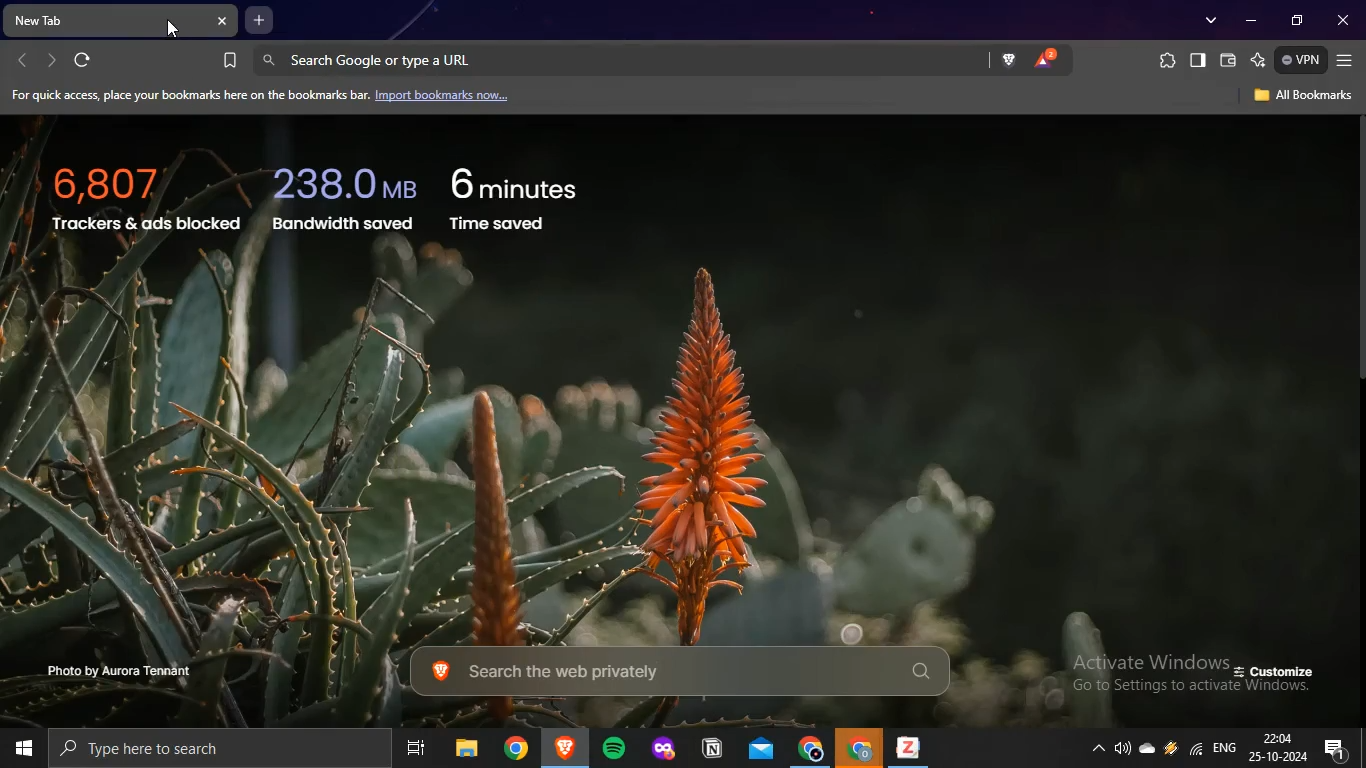  Describe the element at coordinates (301, 94) in the screenshot. I see `import bookmarks` at that location.